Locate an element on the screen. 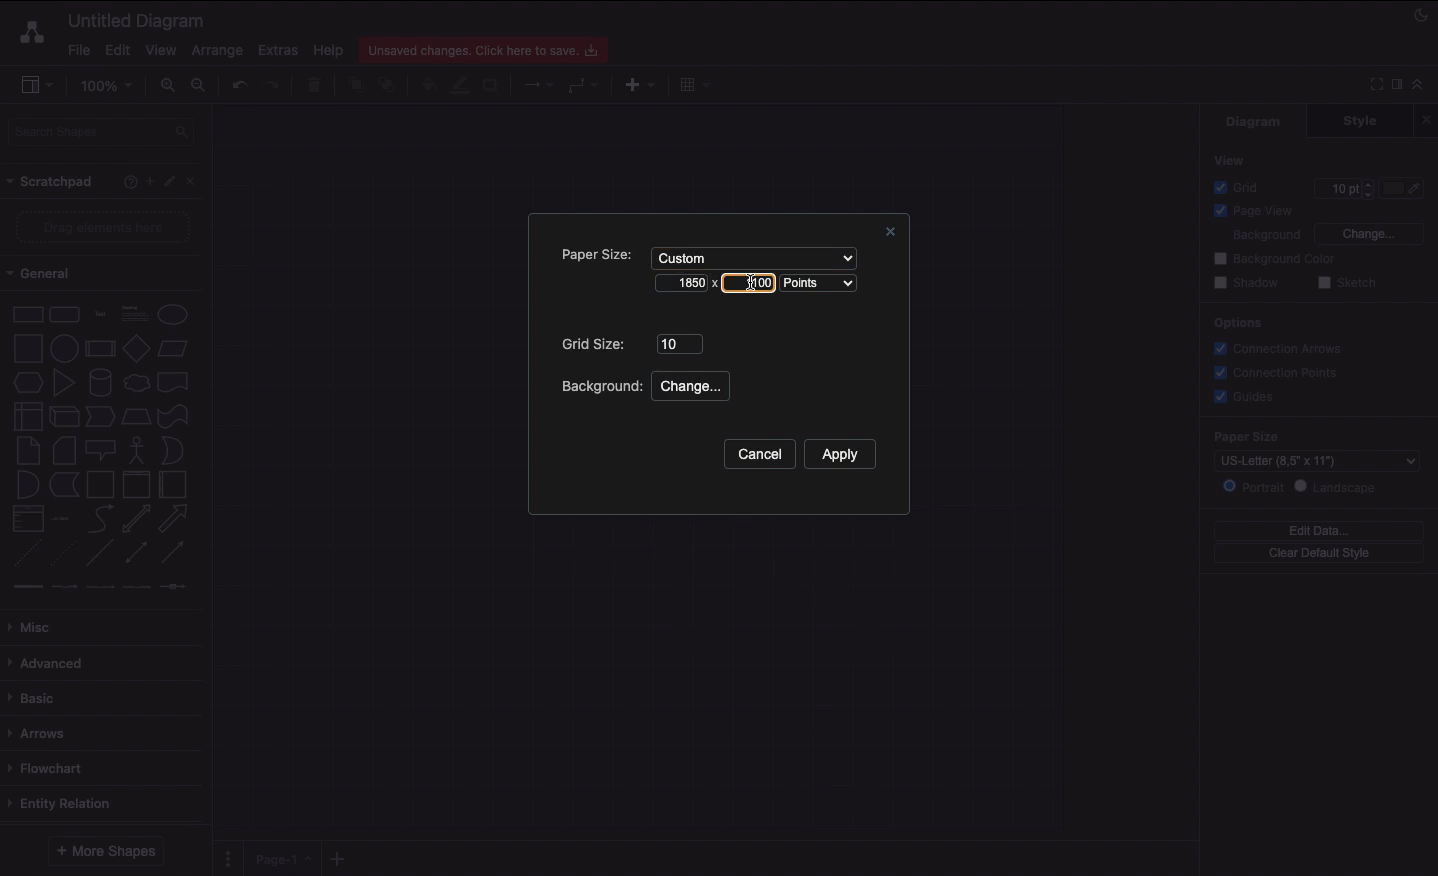 The width and height of the screenshot is (1438, 876). List is located at coordinates (26, 519).